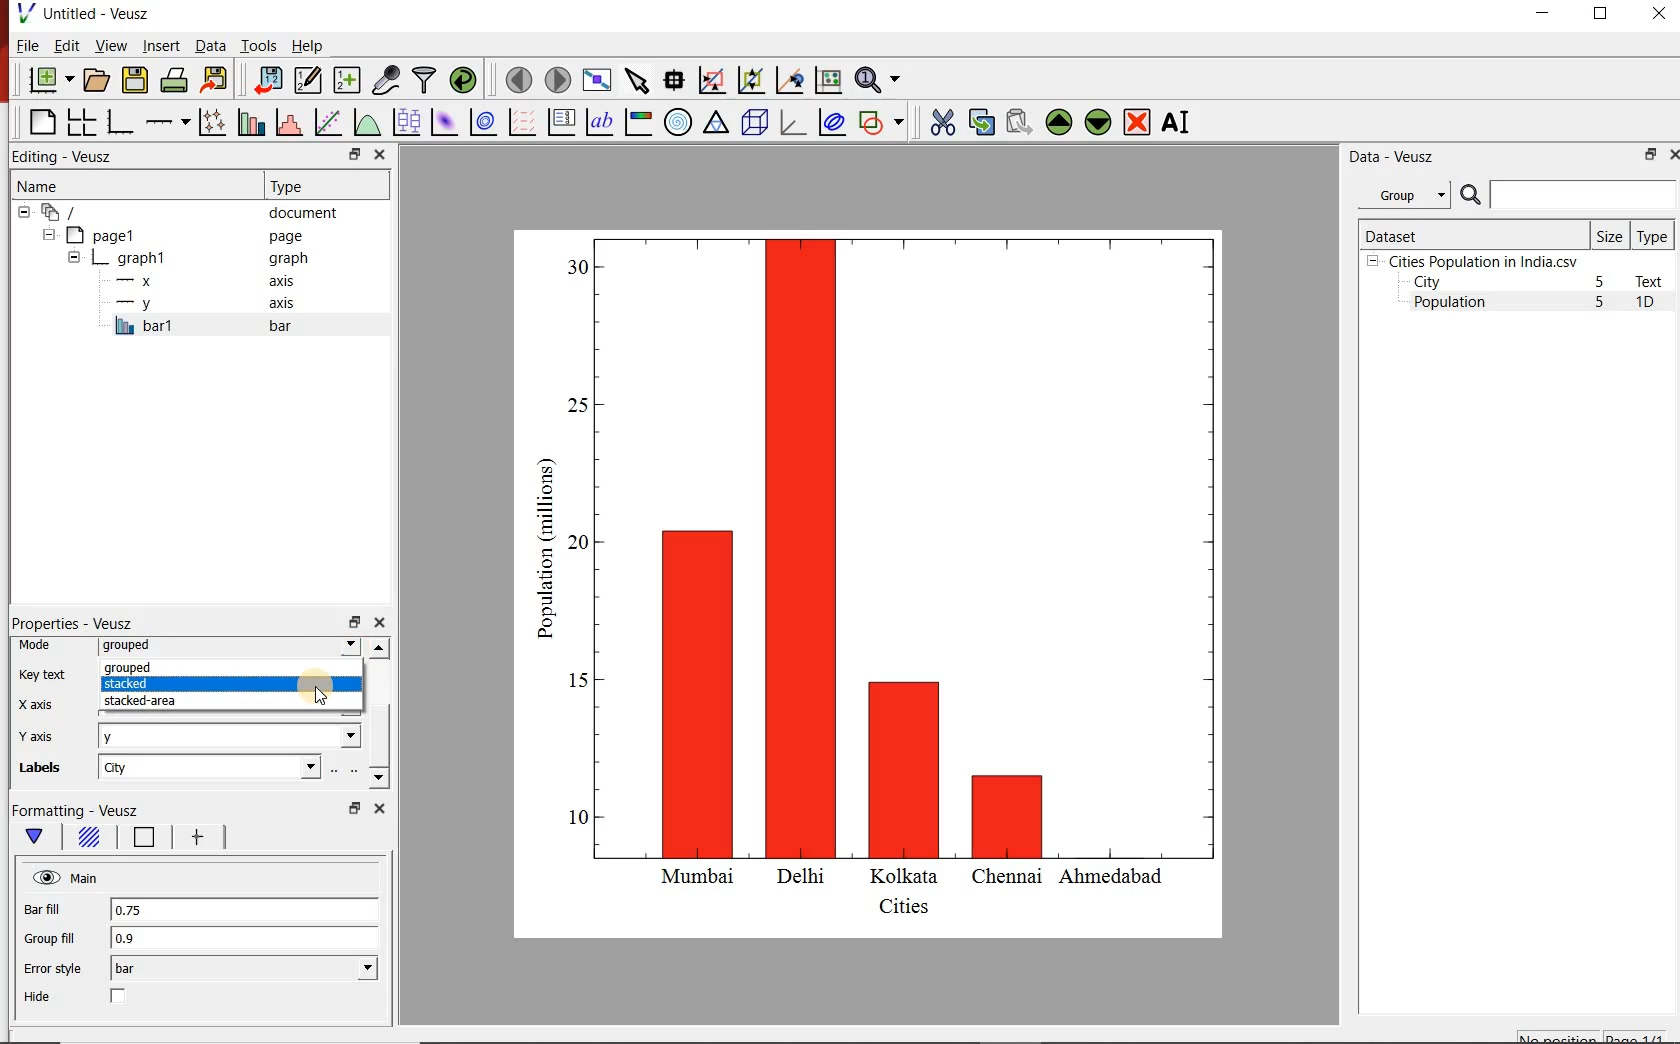 The image size is (1680, 1044). What do you see at coordinates (379, 623) in the screenshot?
I see `close` at bounding box center [379, 623].